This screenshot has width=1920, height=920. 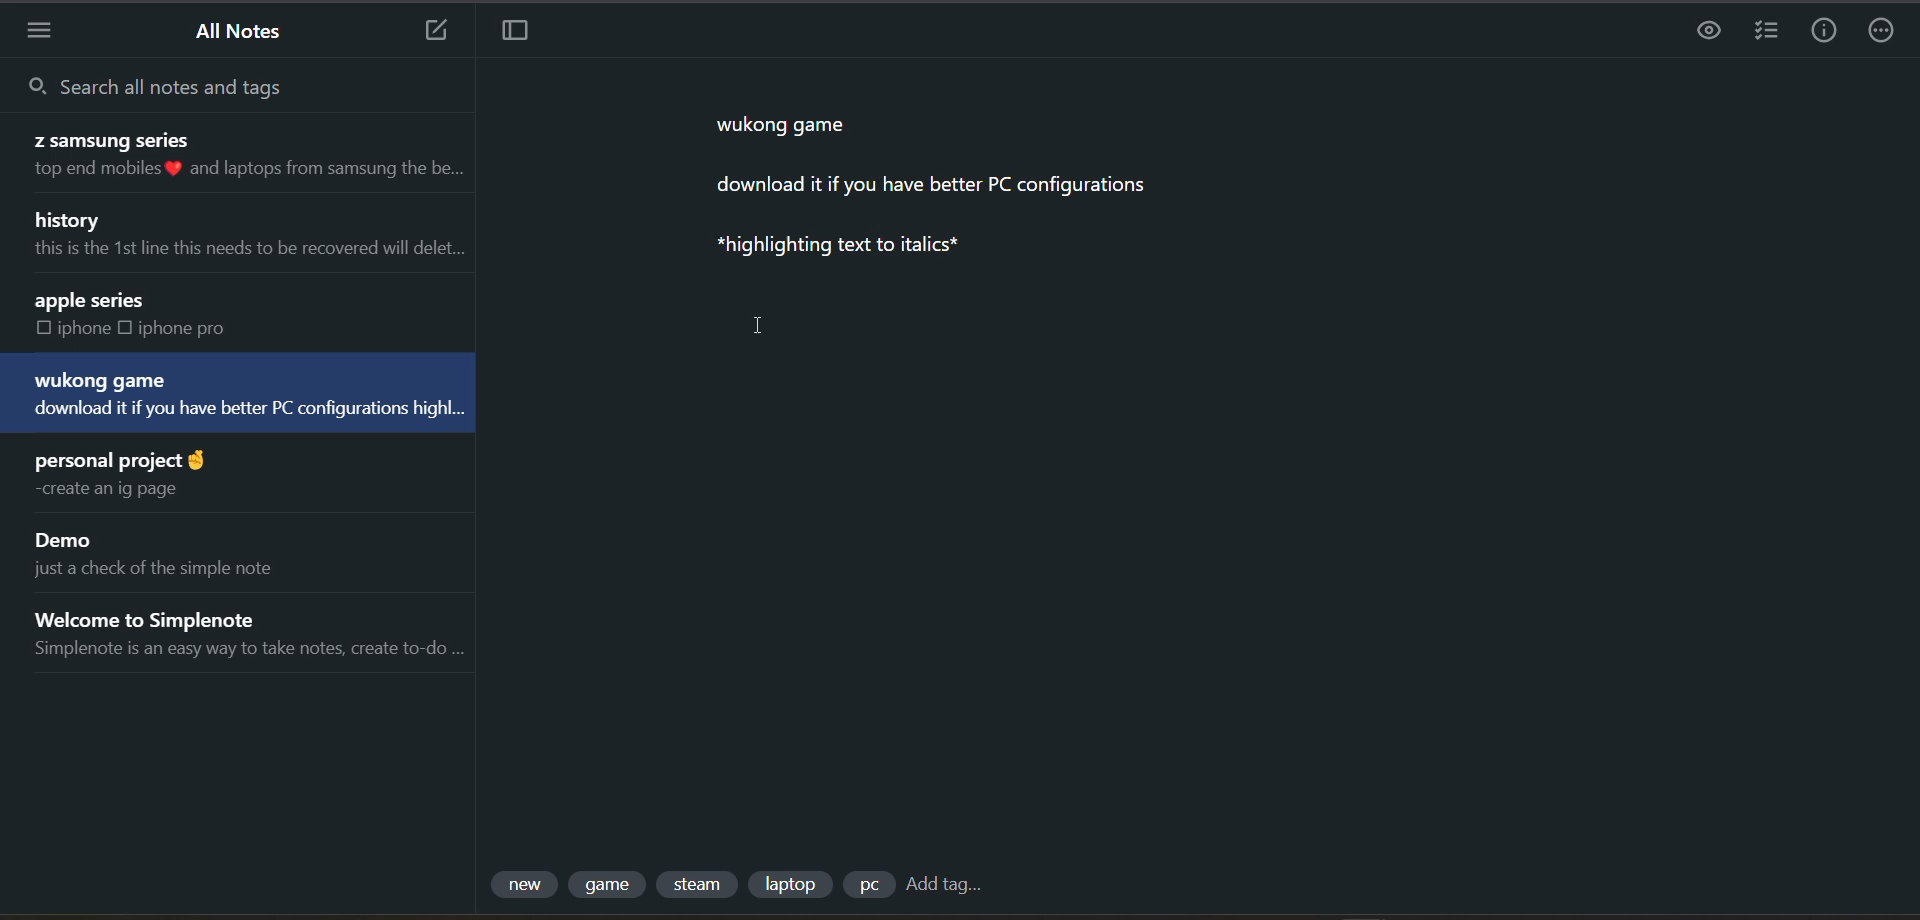 I want to click on search all notes and tags, so click(x=204, y=88).